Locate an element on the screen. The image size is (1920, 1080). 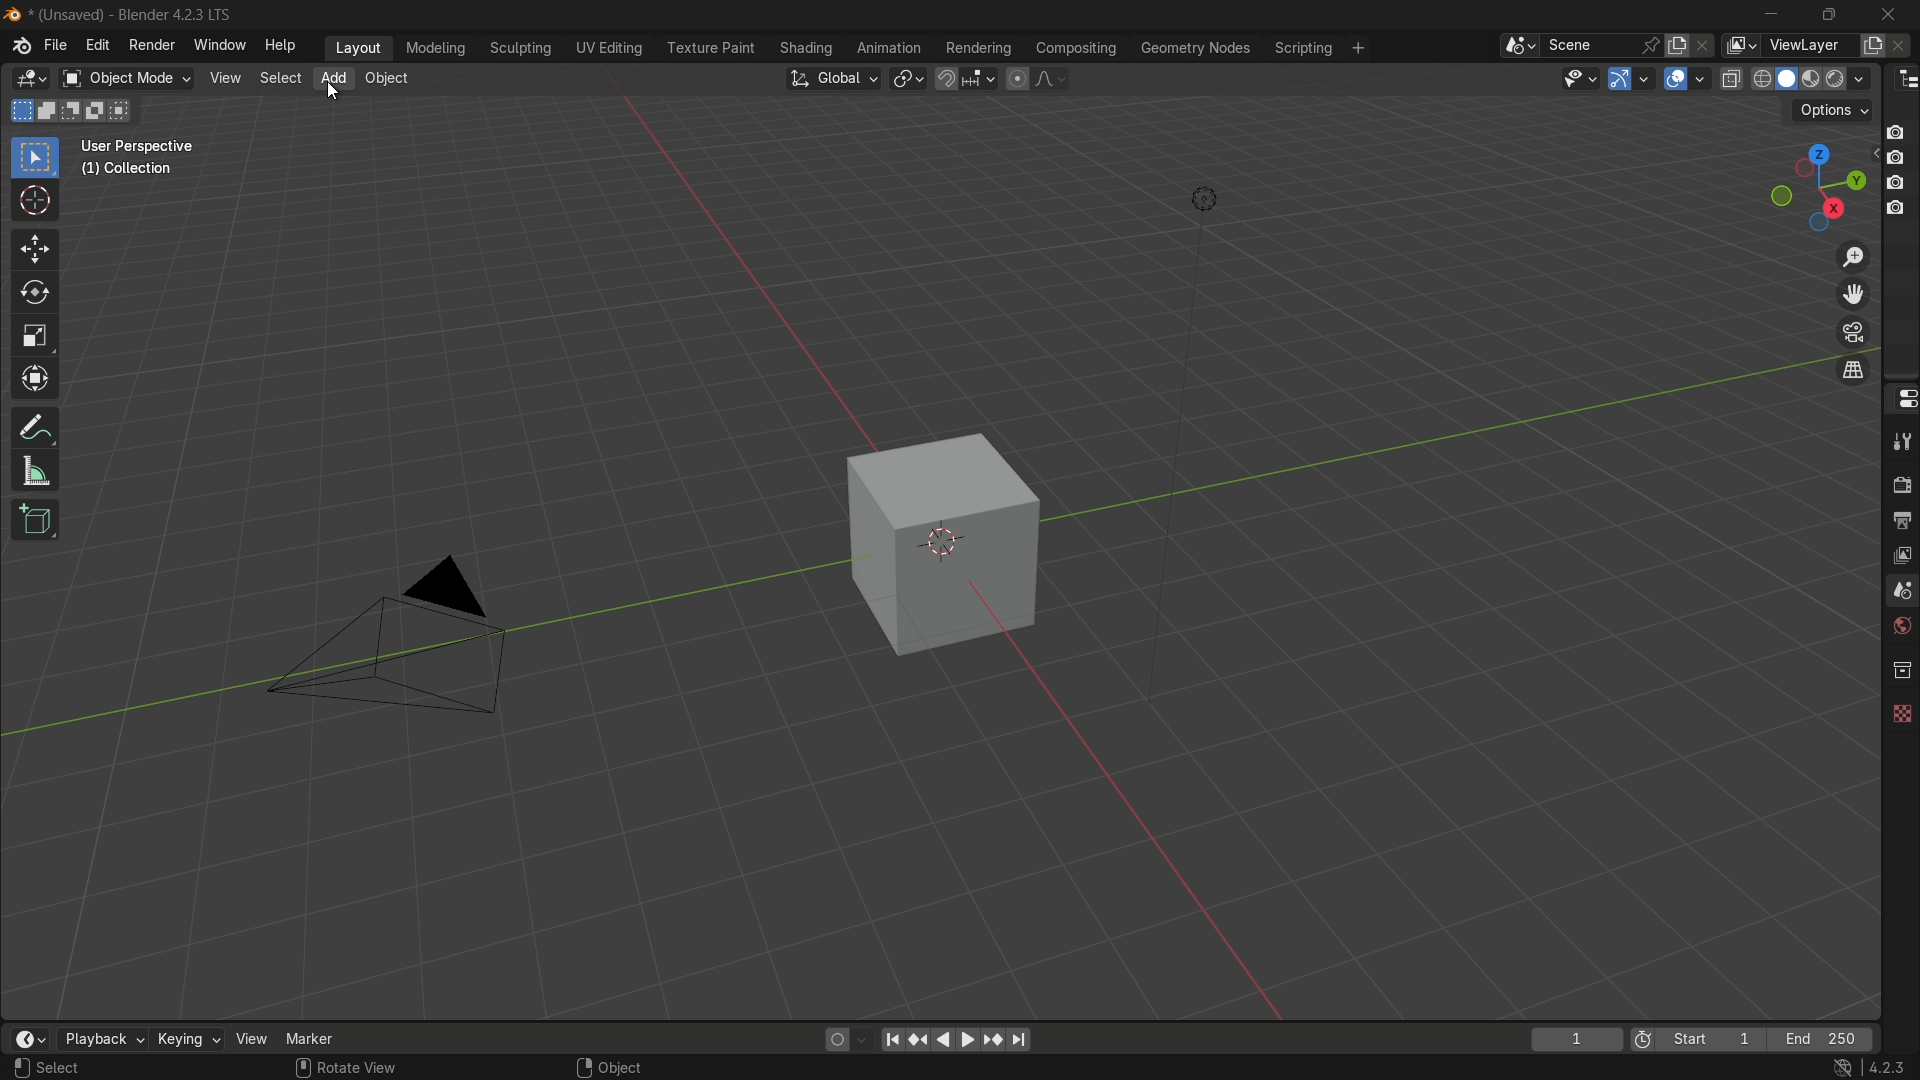
view is located at coordinates (226, 78).